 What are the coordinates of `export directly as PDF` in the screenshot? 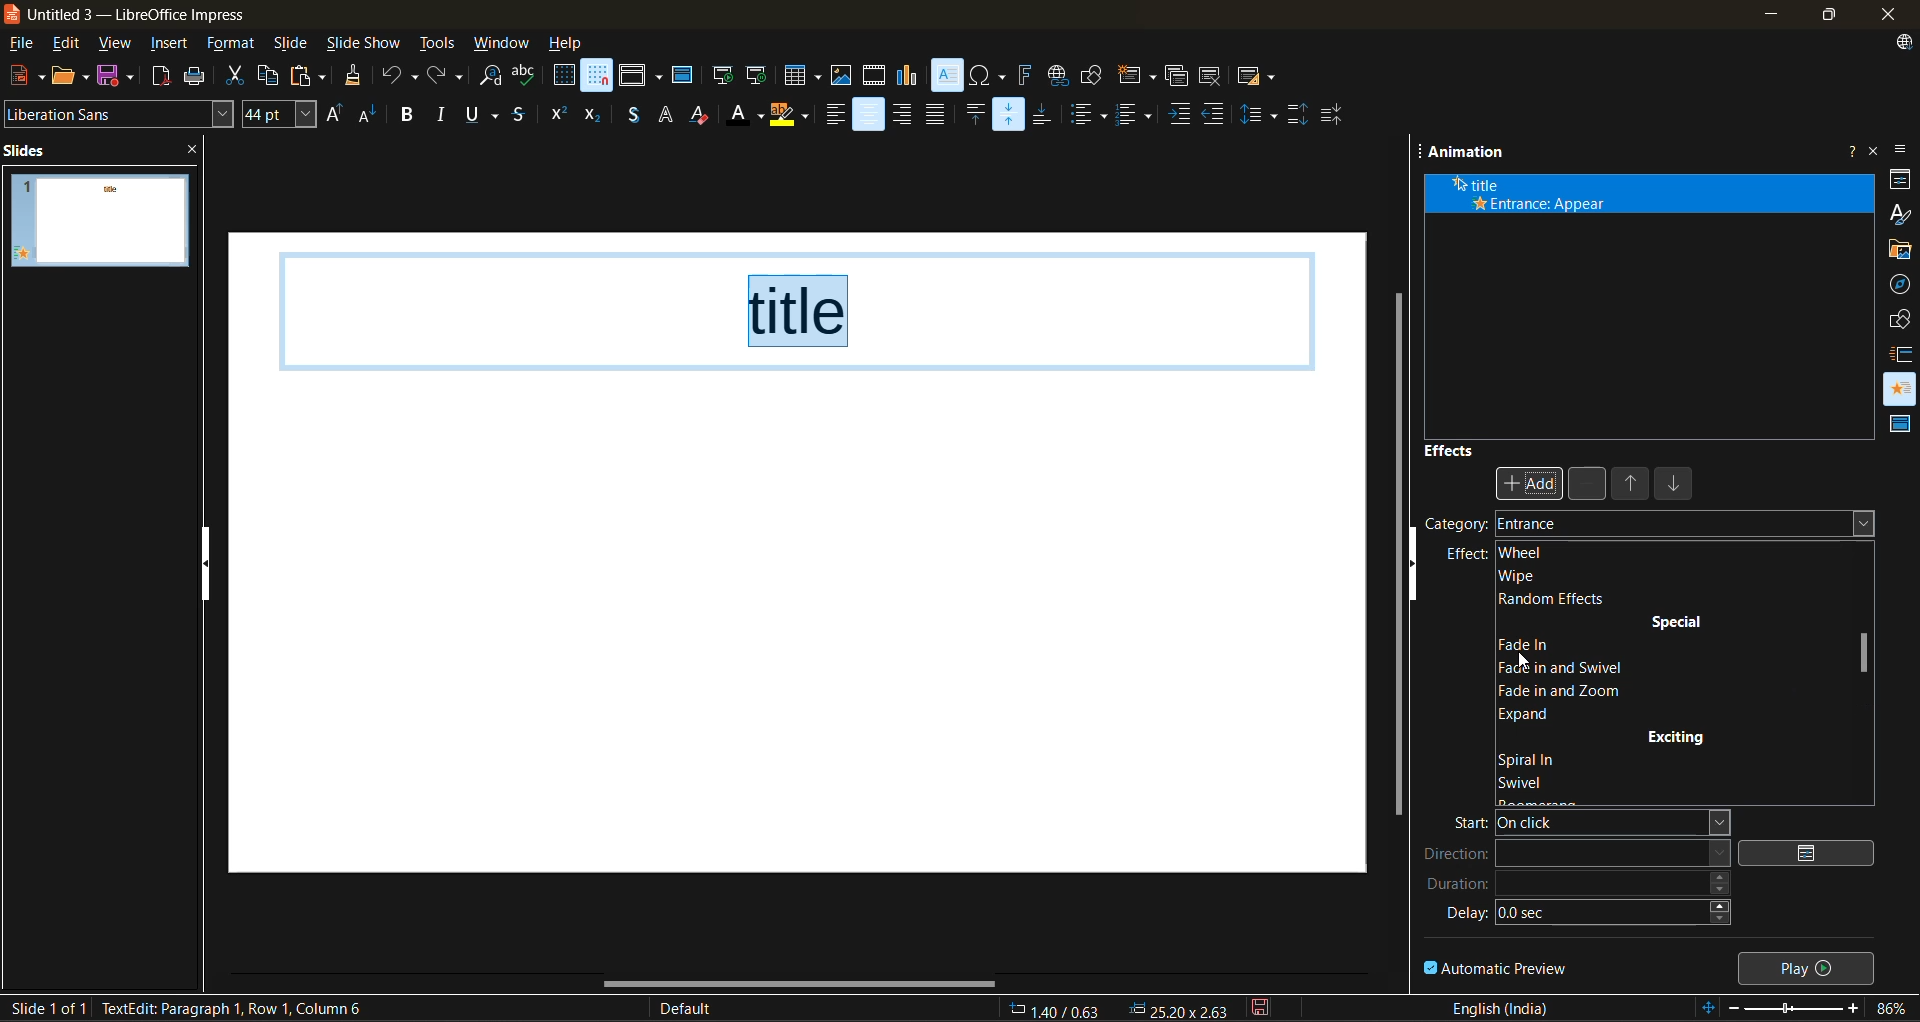 It's located at (162, 78).